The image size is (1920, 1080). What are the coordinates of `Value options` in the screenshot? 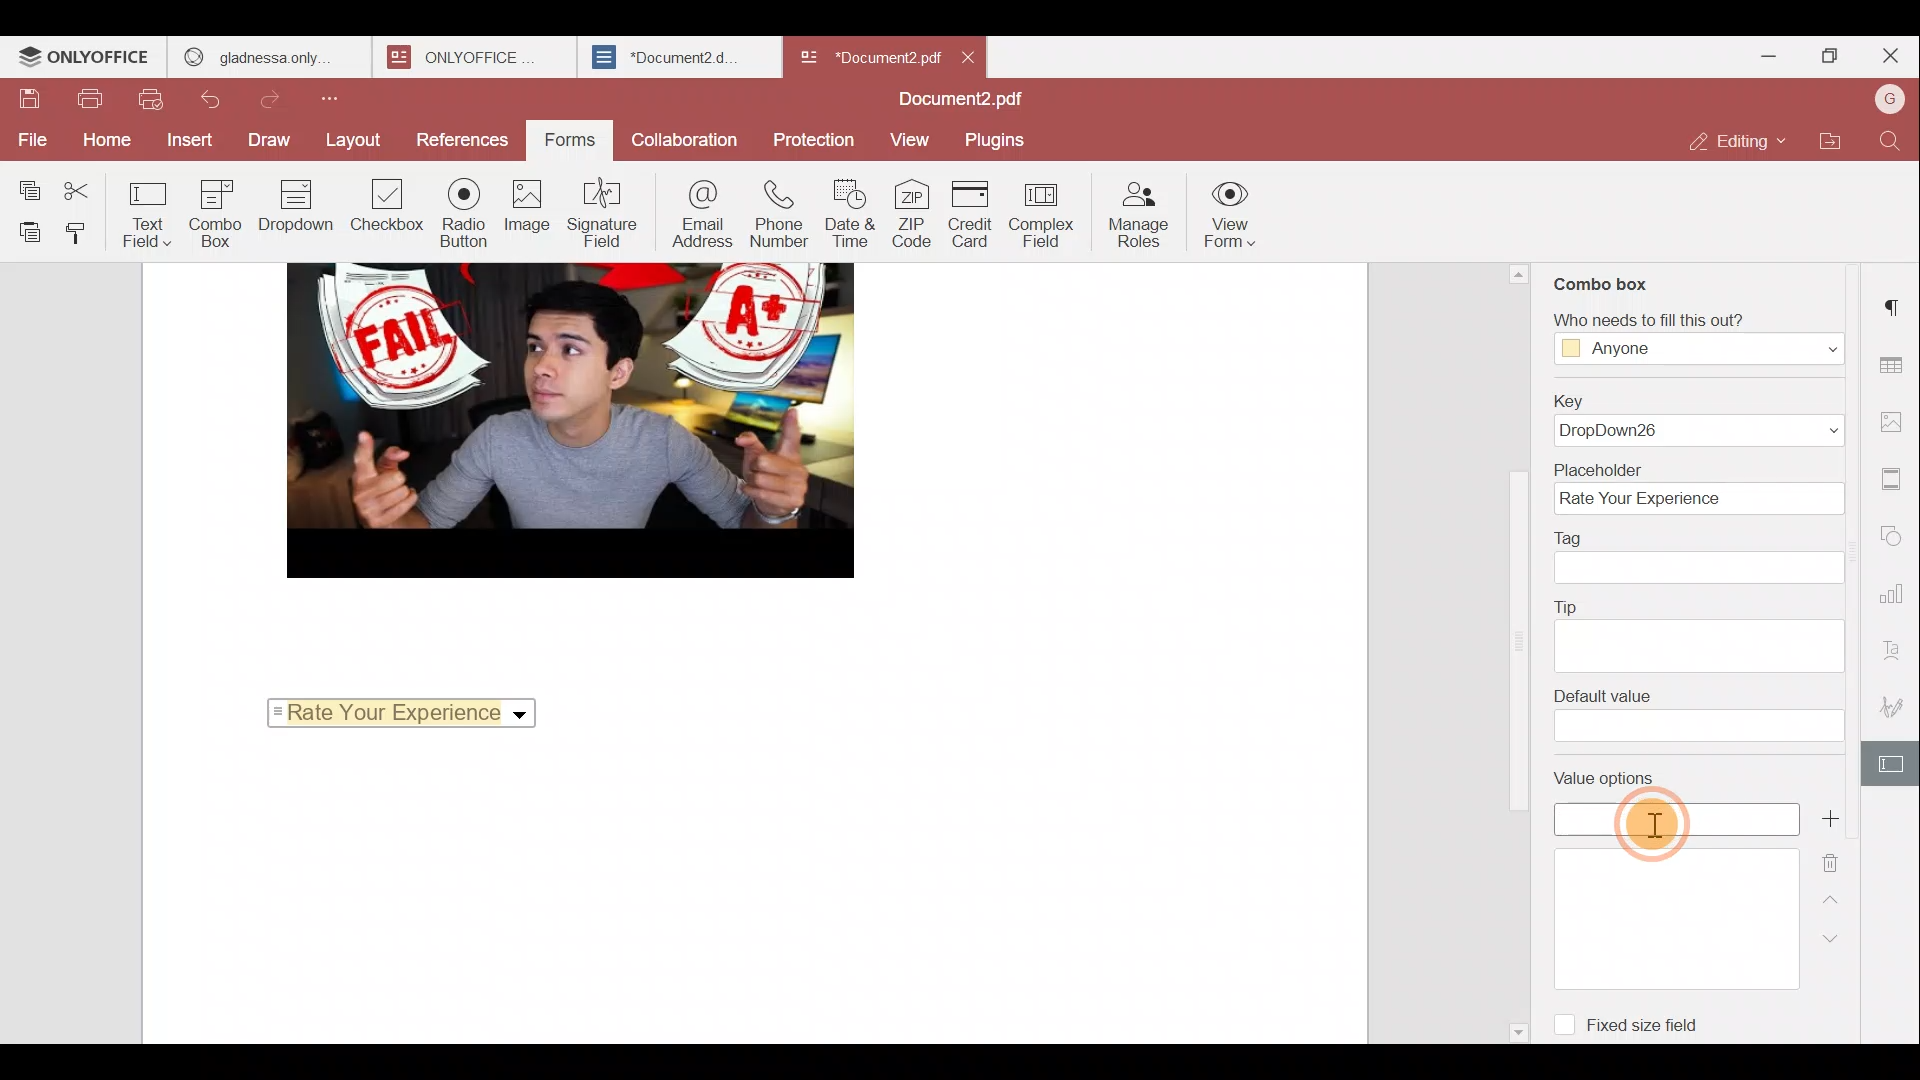 It's located at (1664, 871).